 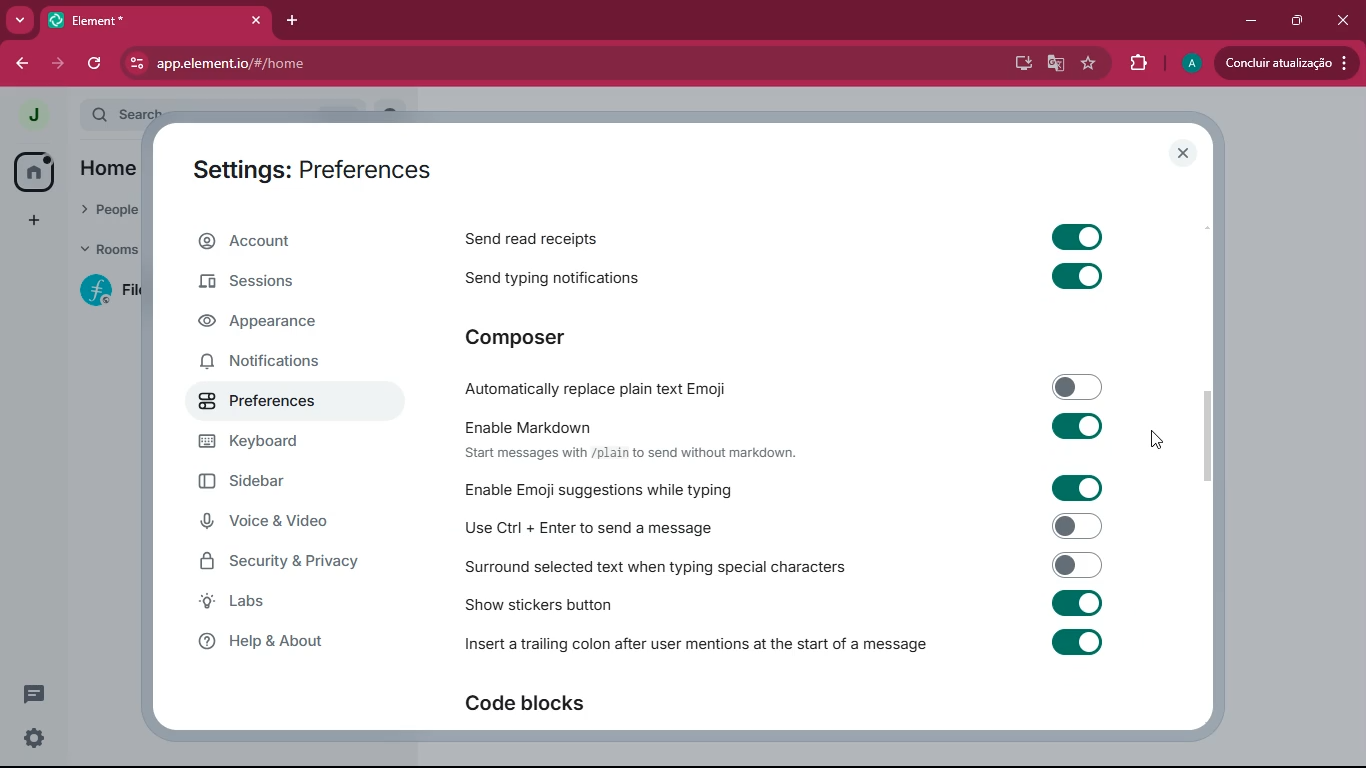 I want to click on settings, so click(x=30, y=739).